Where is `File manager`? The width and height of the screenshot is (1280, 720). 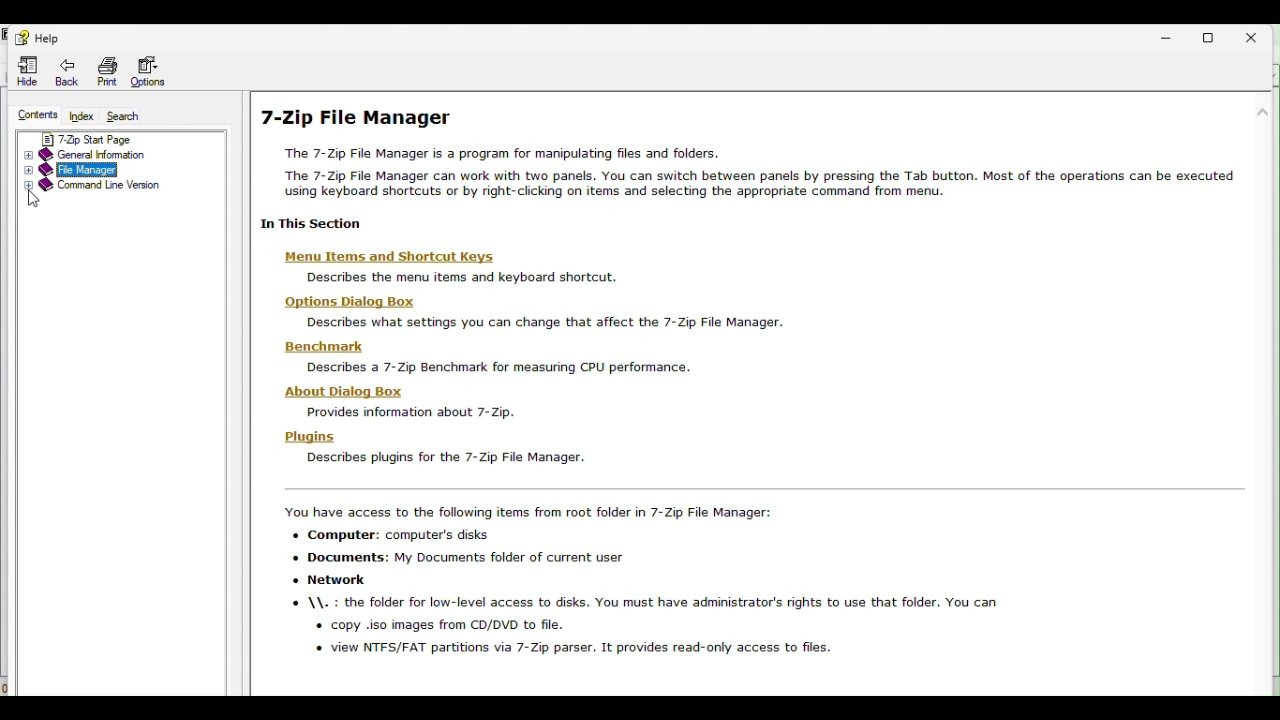 File manager is located at coordinates (112, 169).